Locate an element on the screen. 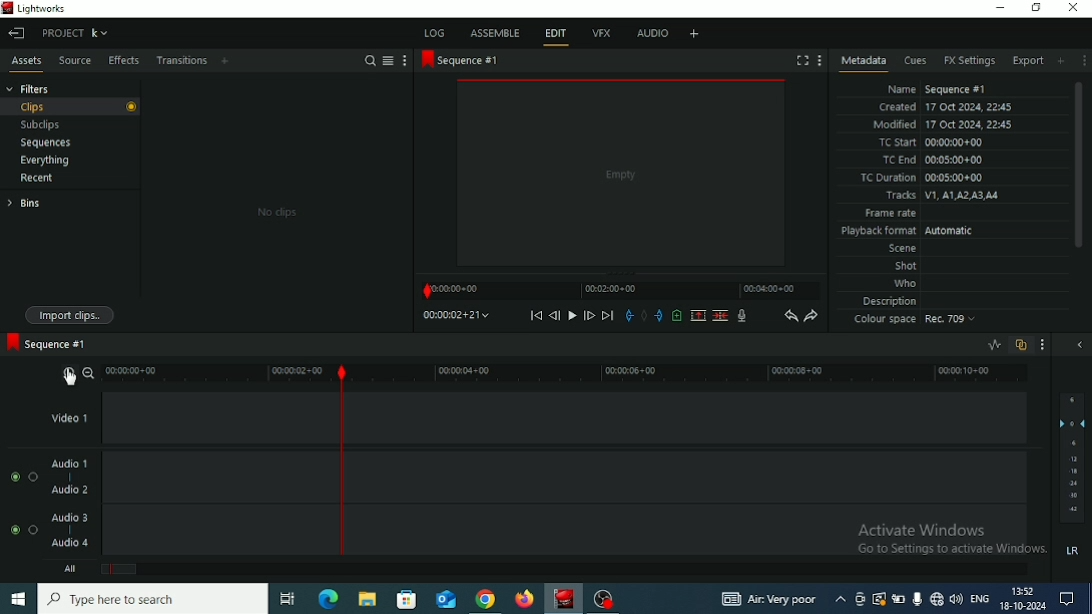  Shot is located at coordinates (906, 267).